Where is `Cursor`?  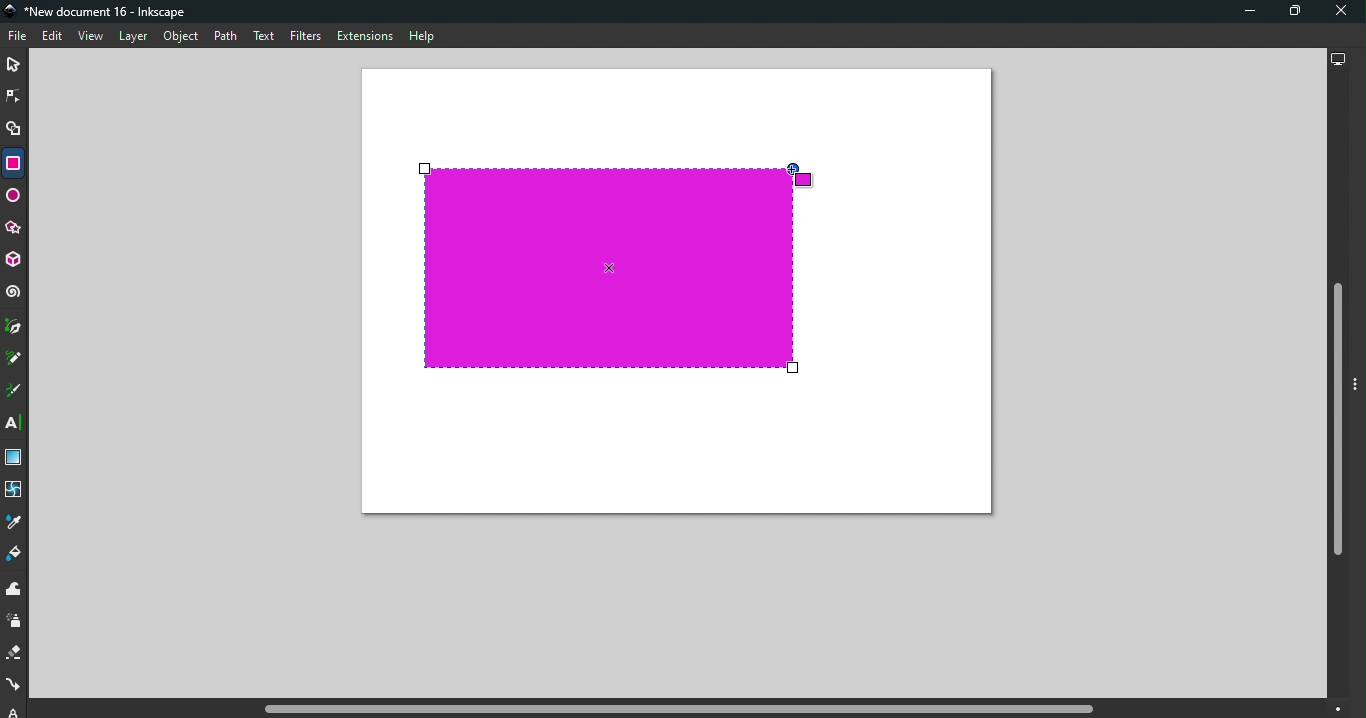 Cursor is located at coordinates (799, 175).